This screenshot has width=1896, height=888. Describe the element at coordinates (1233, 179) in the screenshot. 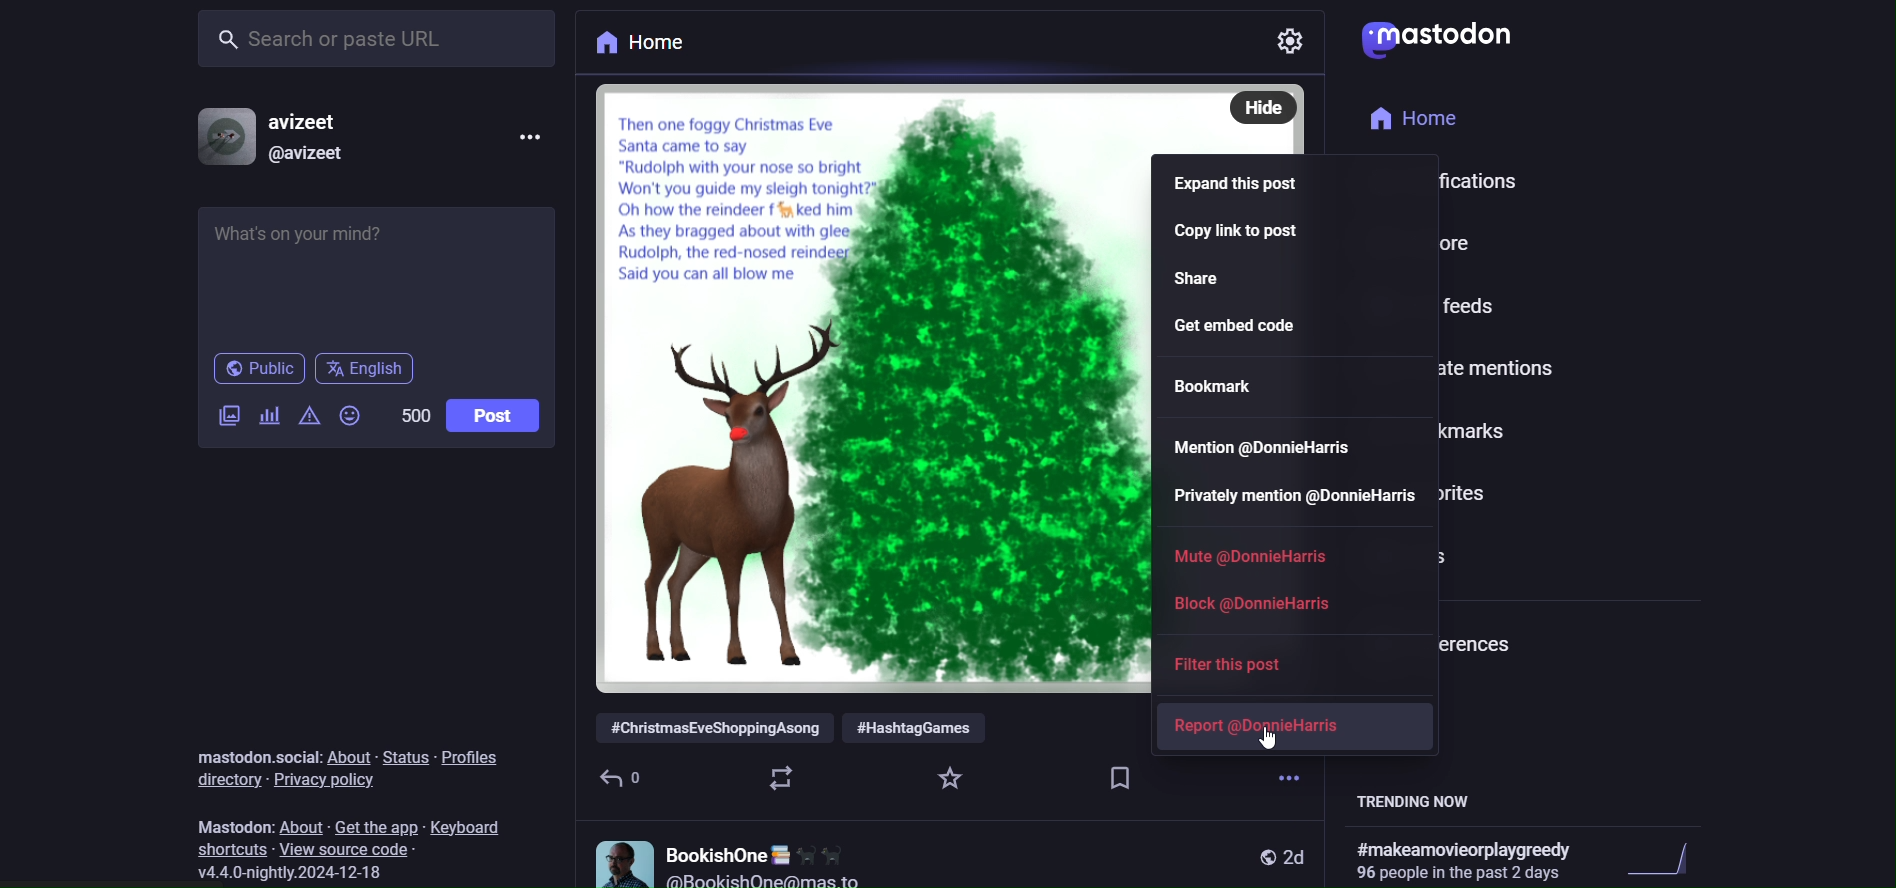

I see `expand this post` at that location.